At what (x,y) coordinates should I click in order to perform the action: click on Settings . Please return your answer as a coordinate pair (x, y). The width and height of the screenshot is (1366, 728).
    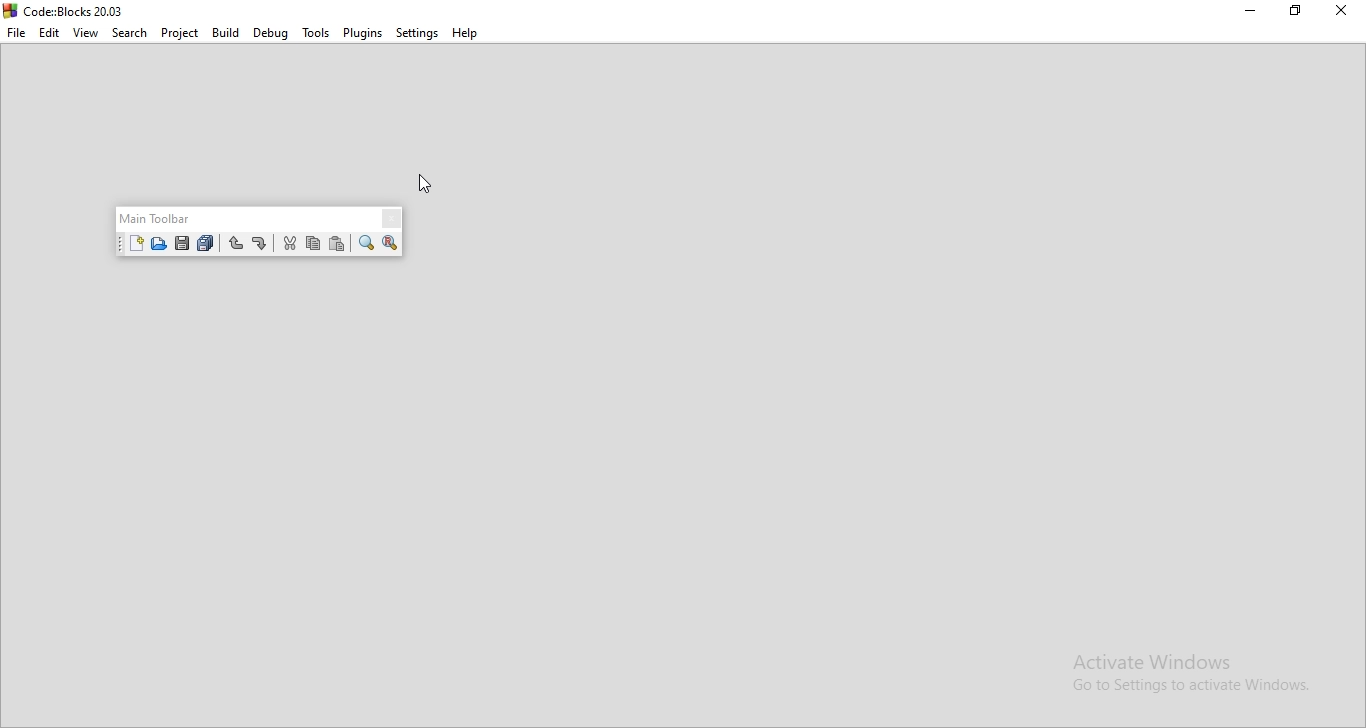
    Looking at the image, I should click on (416, 32).